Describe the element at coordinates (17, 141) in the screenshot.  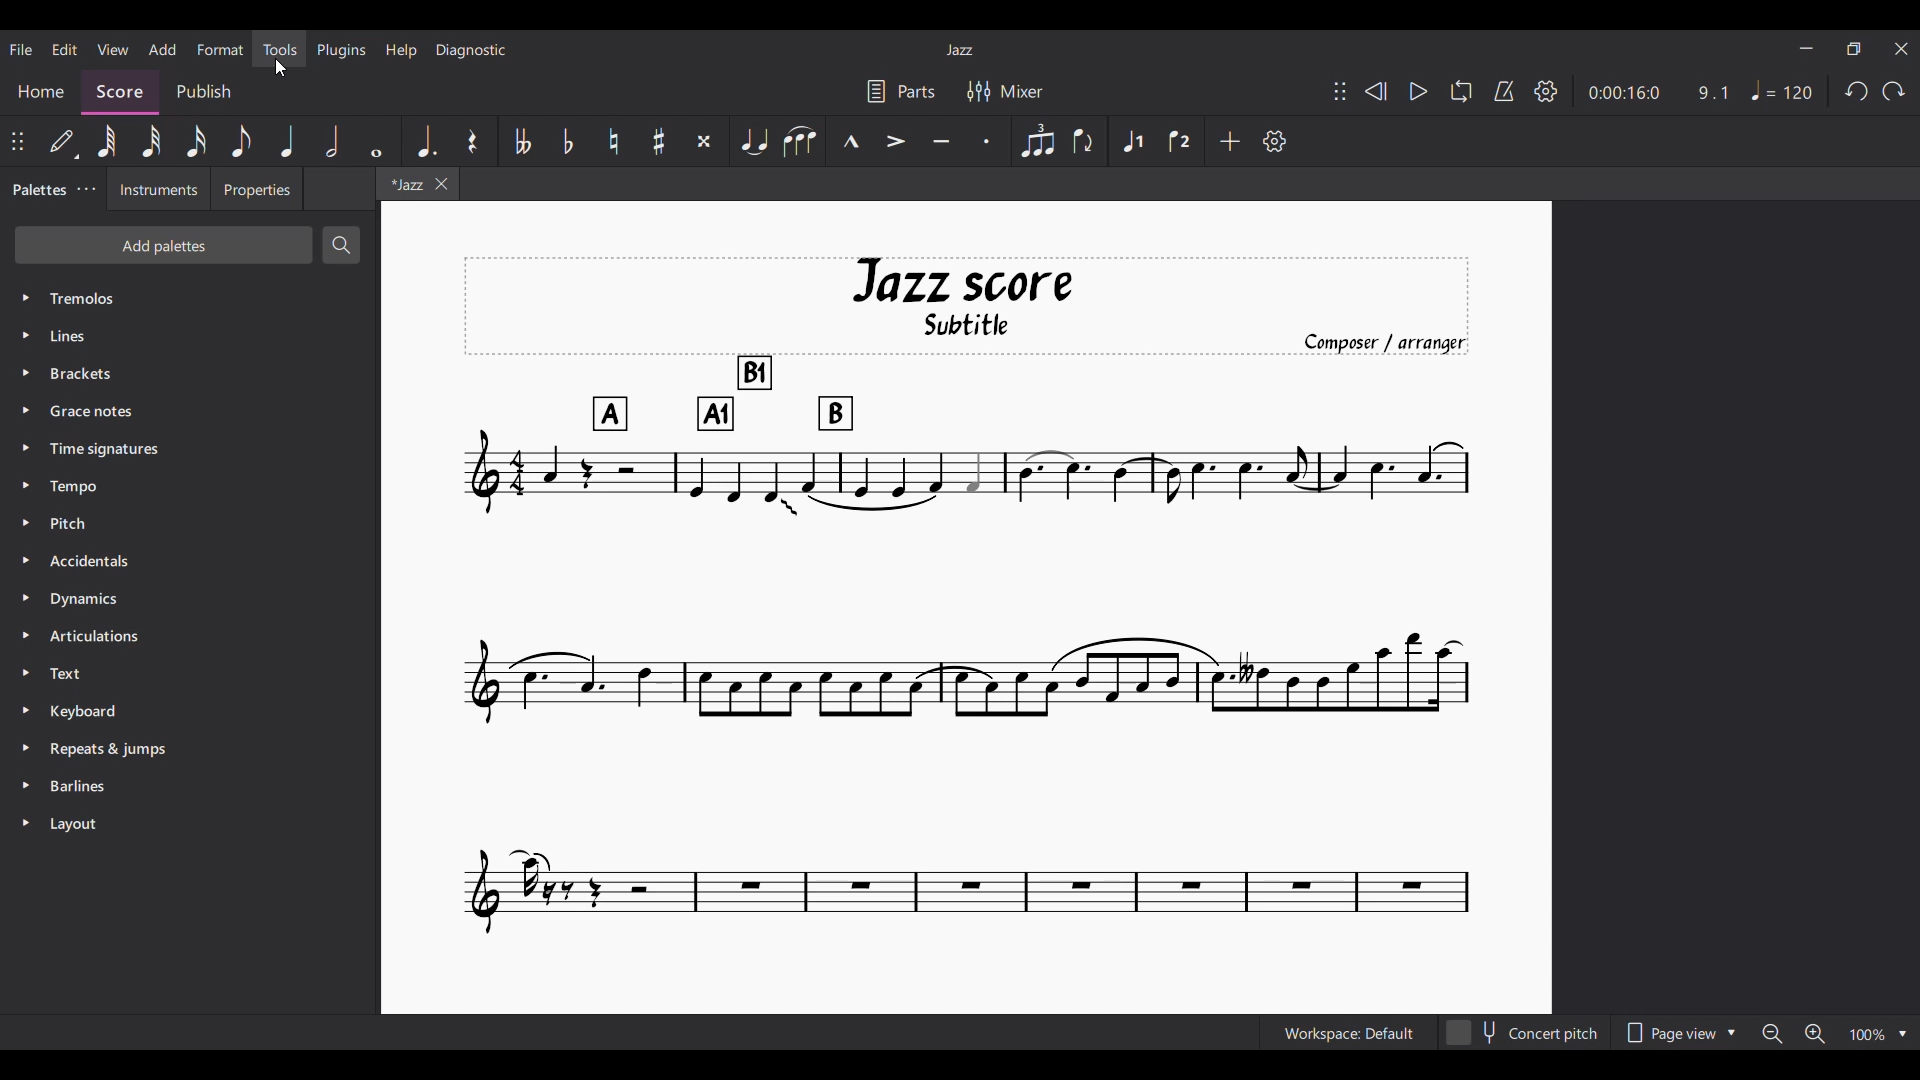
I see `Change position` at that location.